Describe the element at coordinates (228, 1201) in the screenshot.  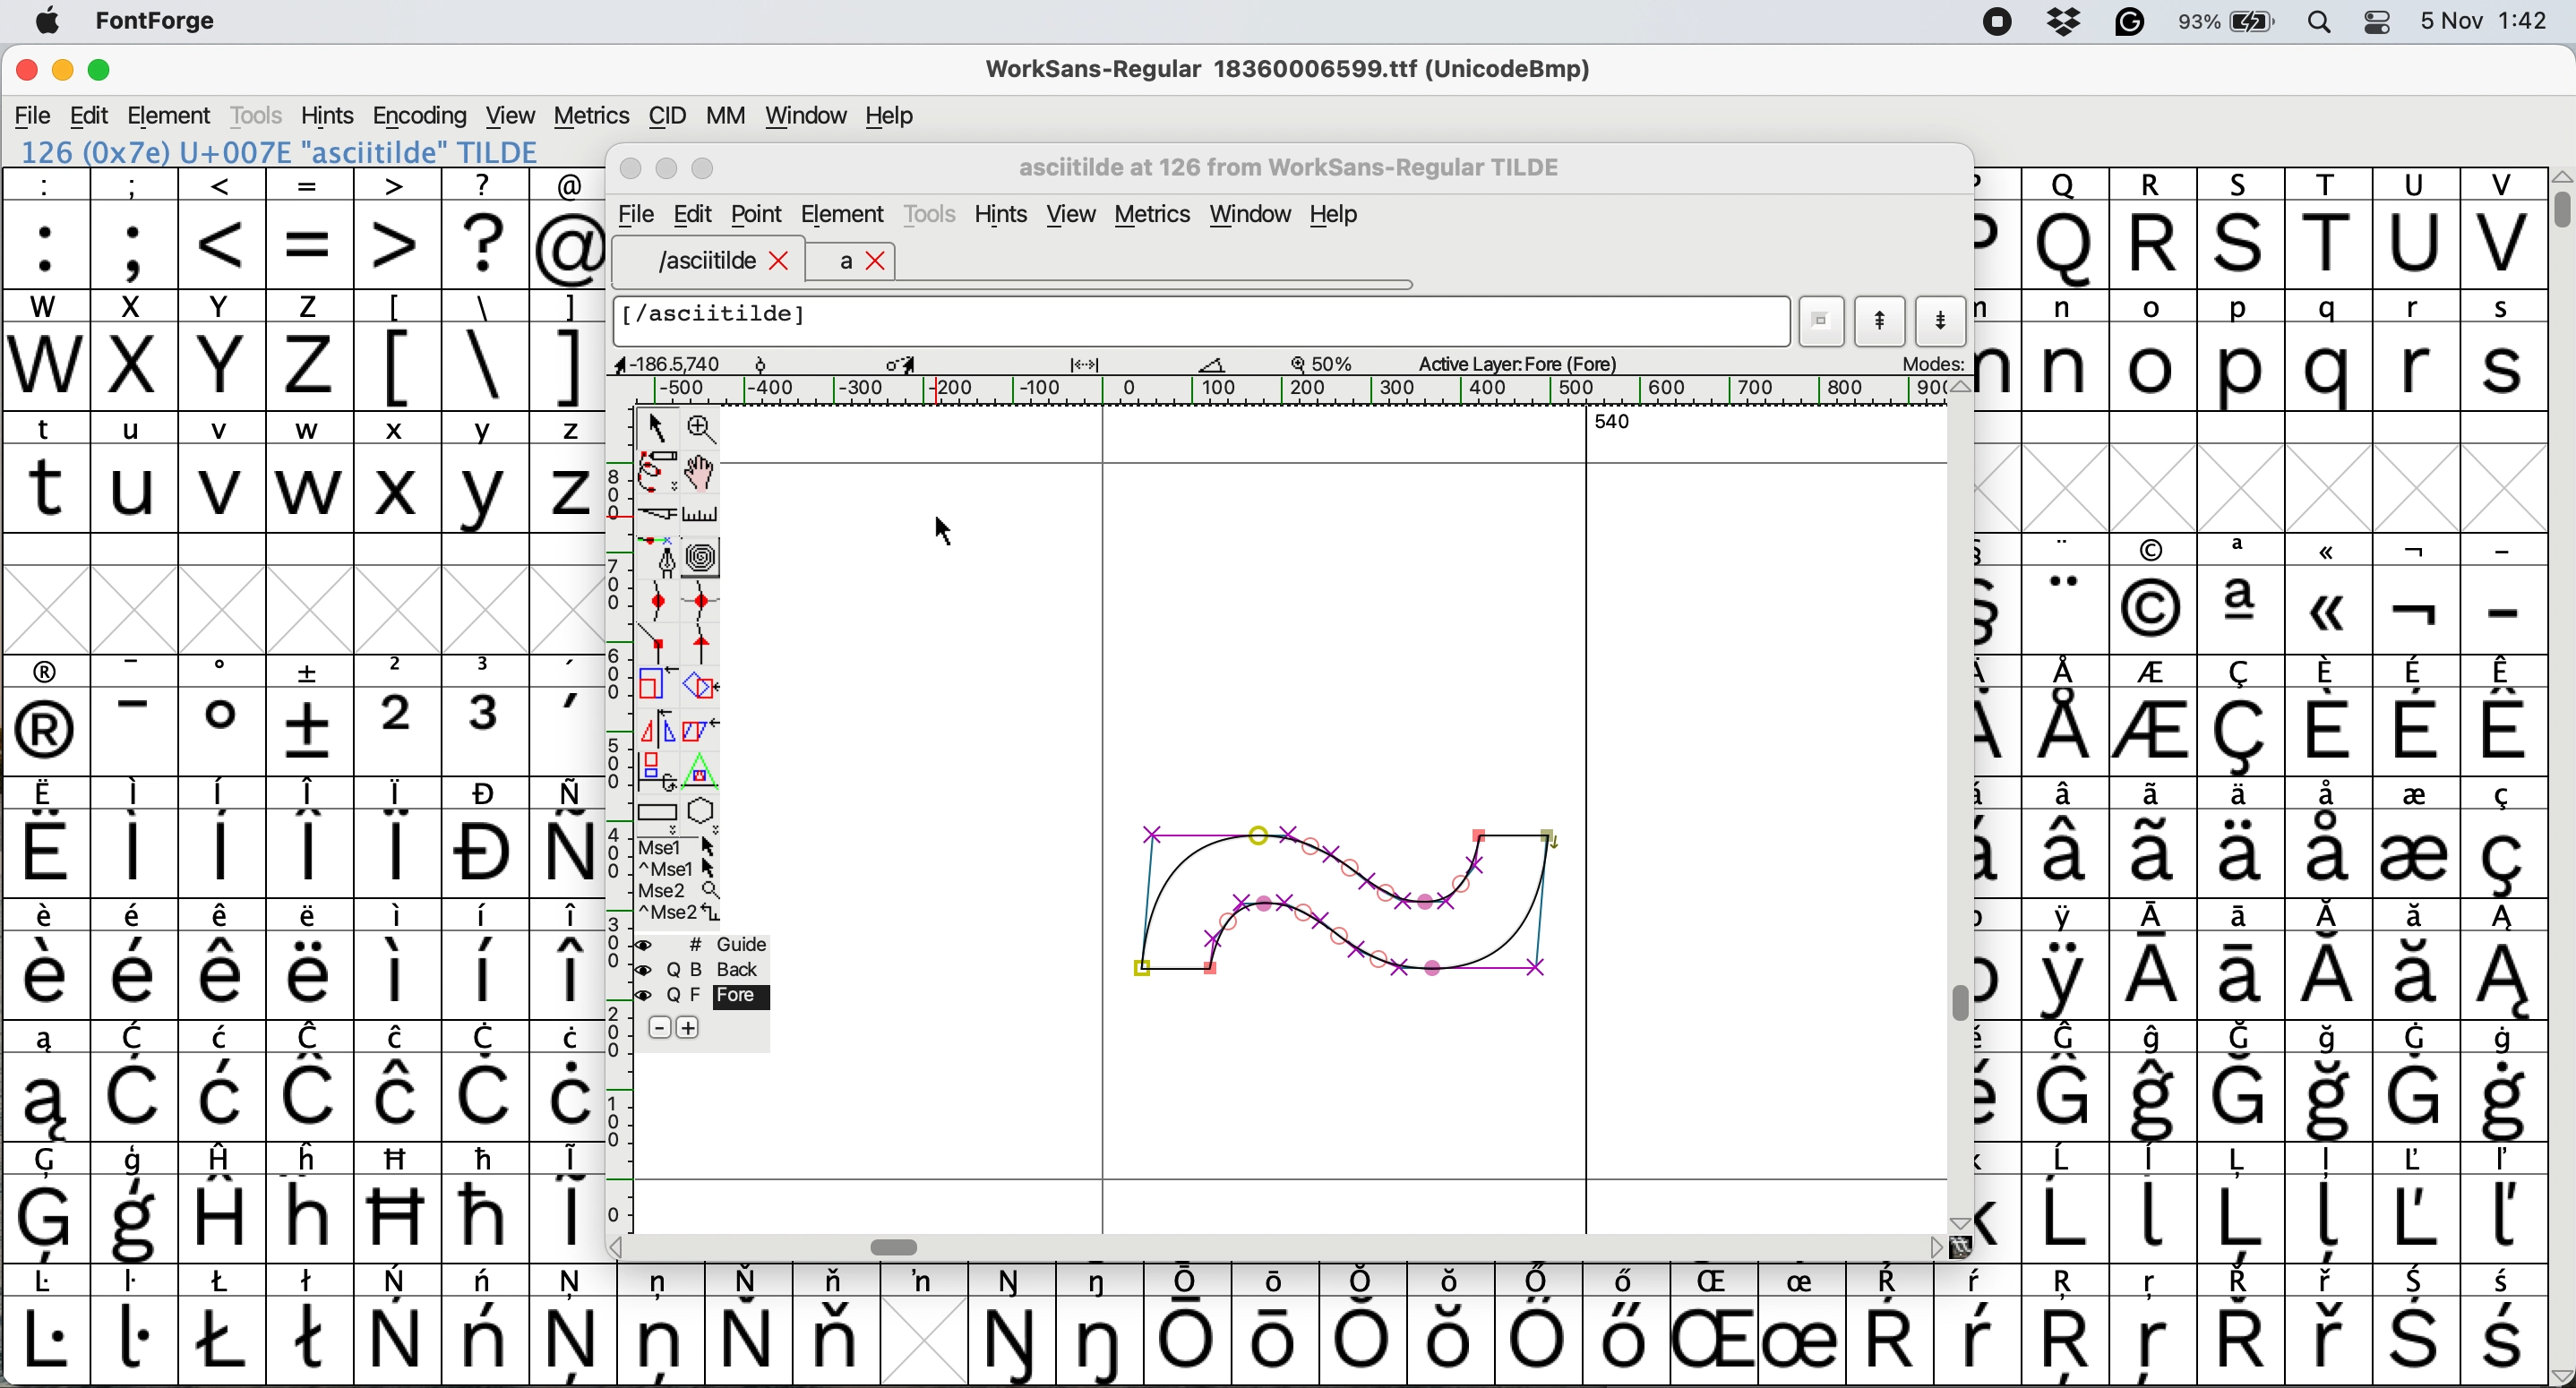
I see `symbol` at that location.